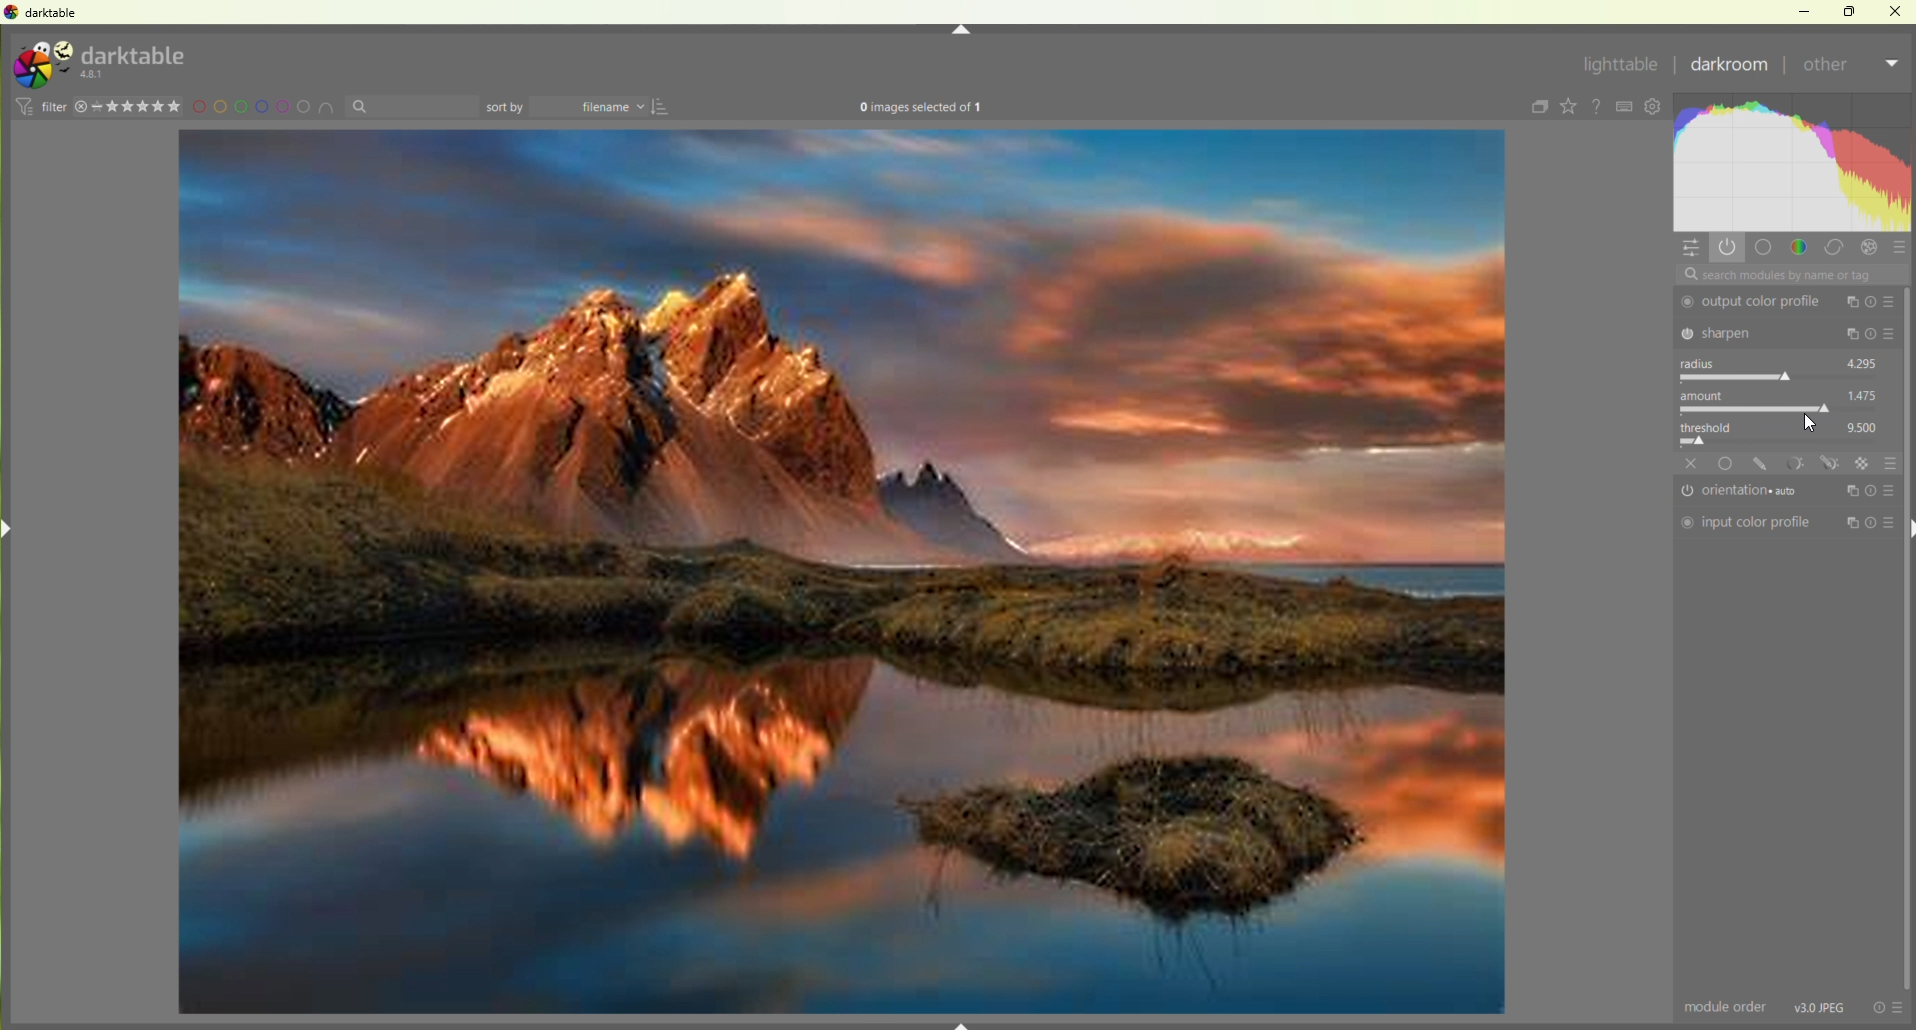 Image resolution: width=1916 pixels, height=1030 pixels. What do you see at coordinates (1896, 10) in the screenshot?
I see `close` at bounding box center [1896, 10].